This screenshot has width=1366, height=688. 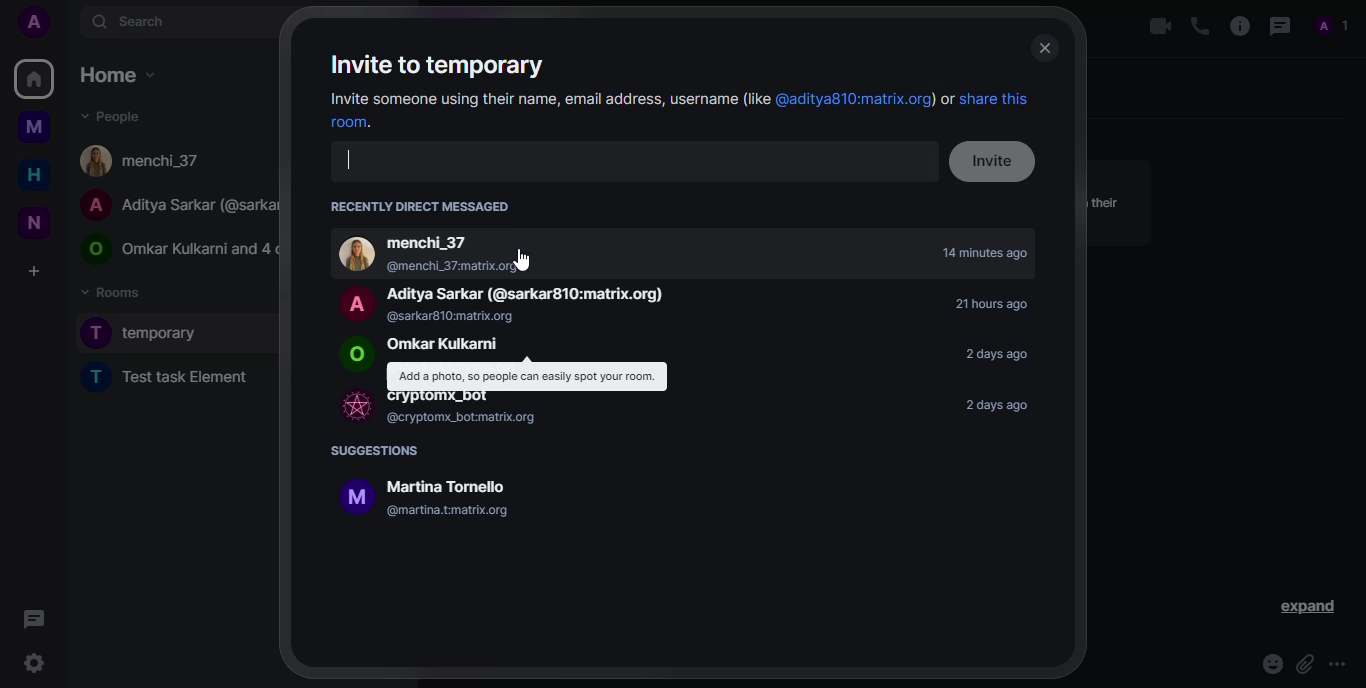 I want to click on home, so click(x=28, y=175).